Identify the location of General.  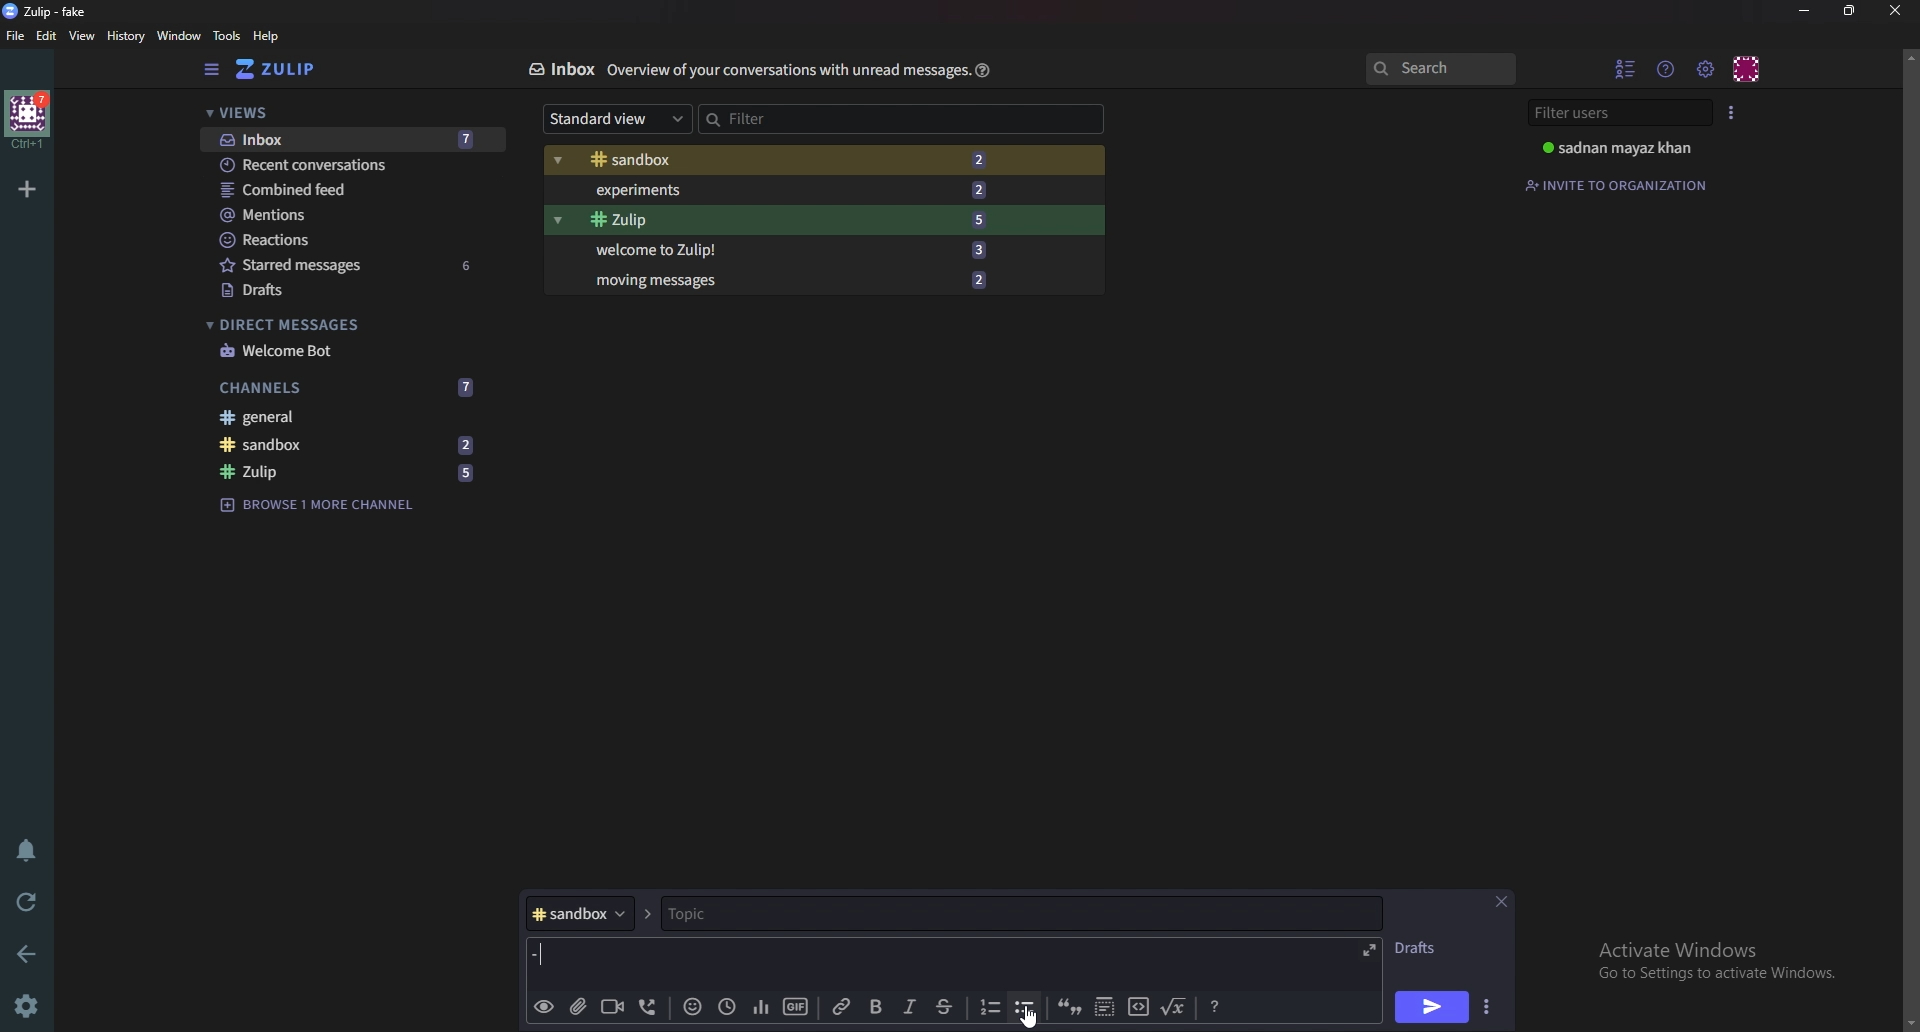
(340, 416).